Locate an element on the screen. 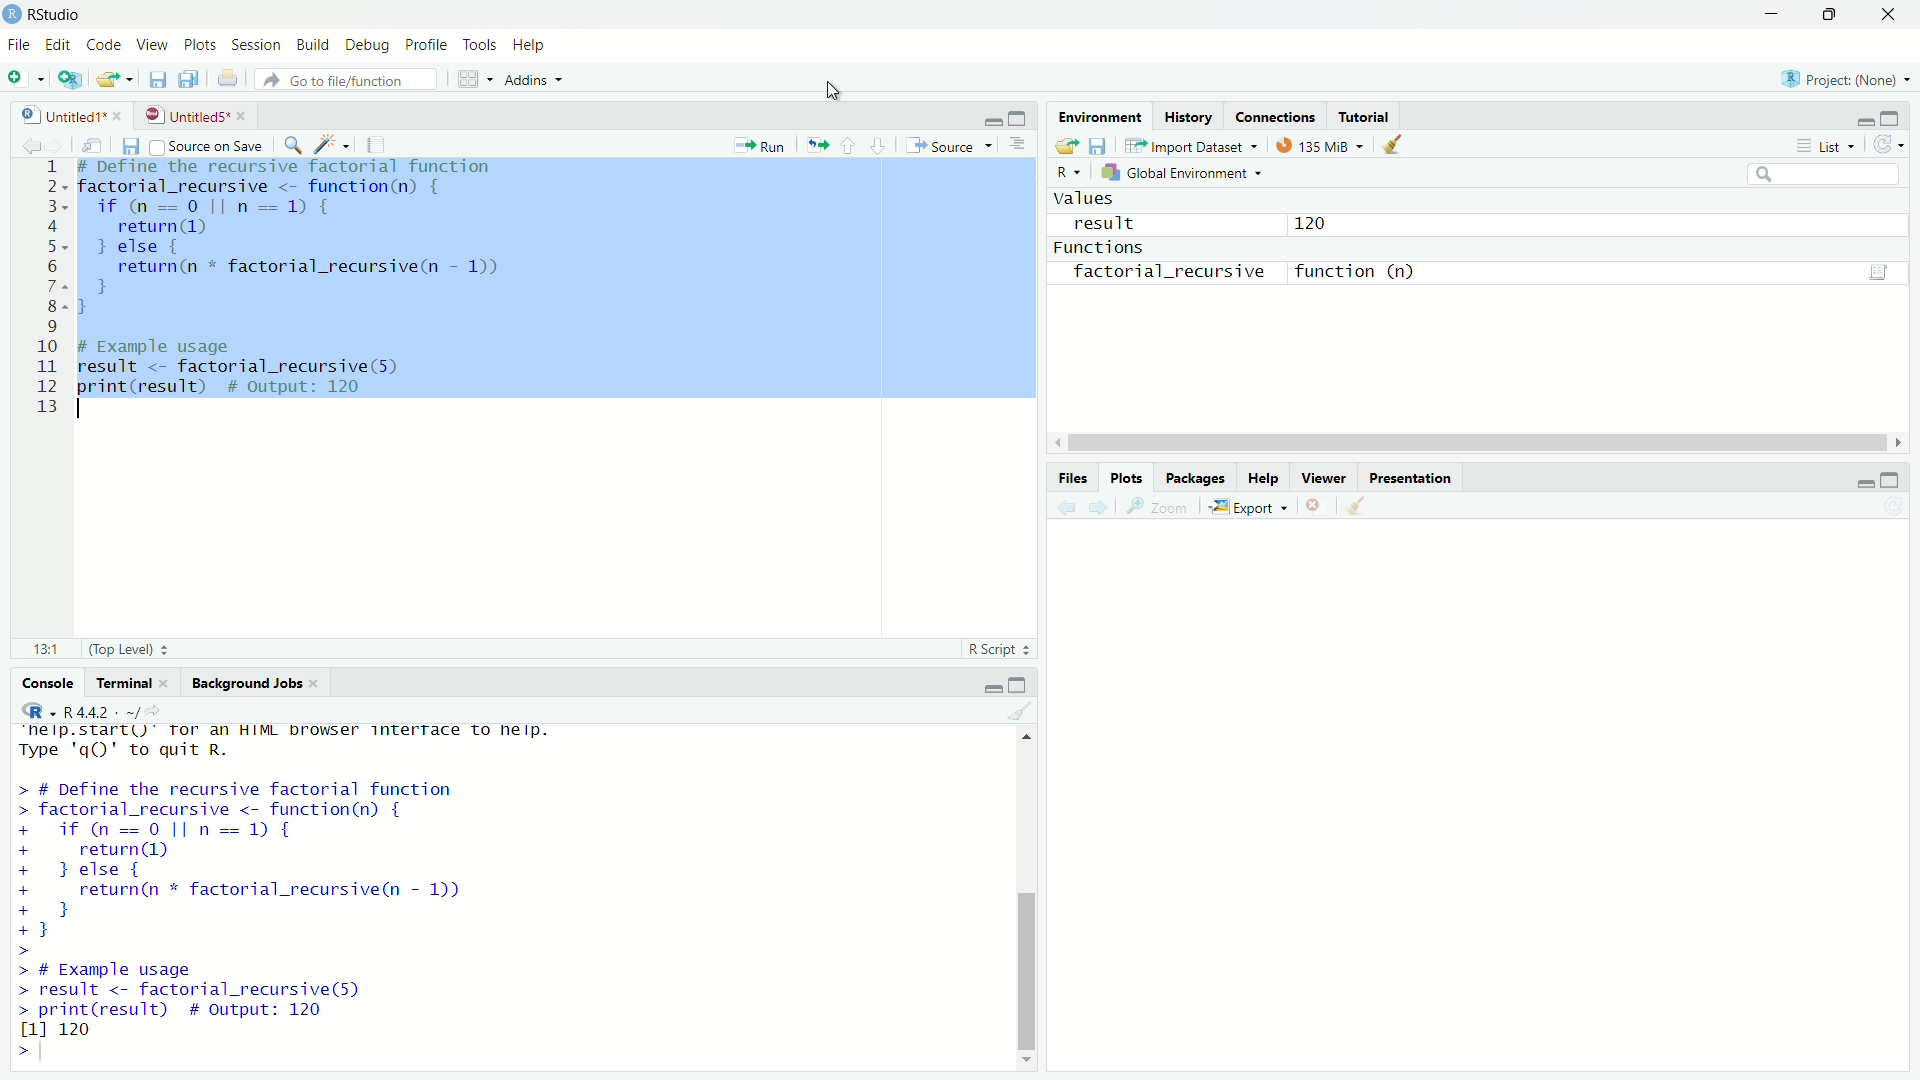  Code is located at coordinates (104, 44).